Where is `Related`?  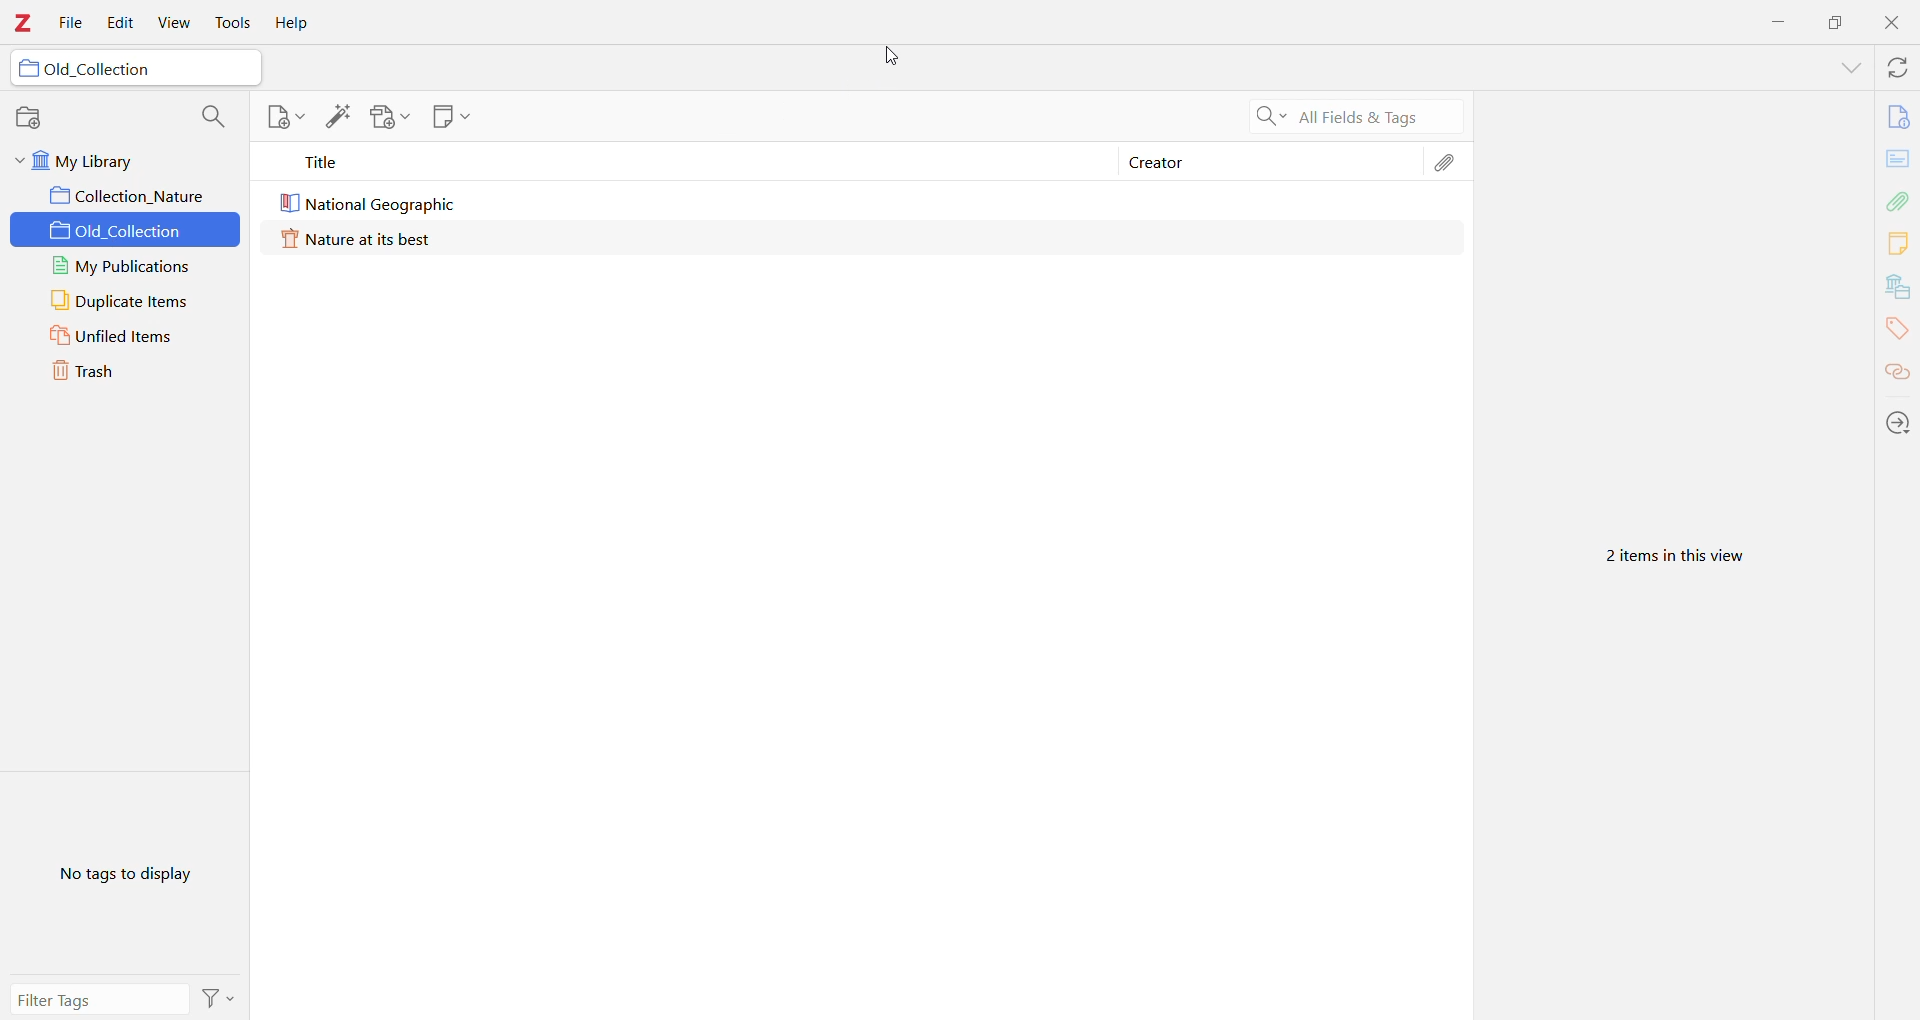 Related is located at coordinates (1898, 374).